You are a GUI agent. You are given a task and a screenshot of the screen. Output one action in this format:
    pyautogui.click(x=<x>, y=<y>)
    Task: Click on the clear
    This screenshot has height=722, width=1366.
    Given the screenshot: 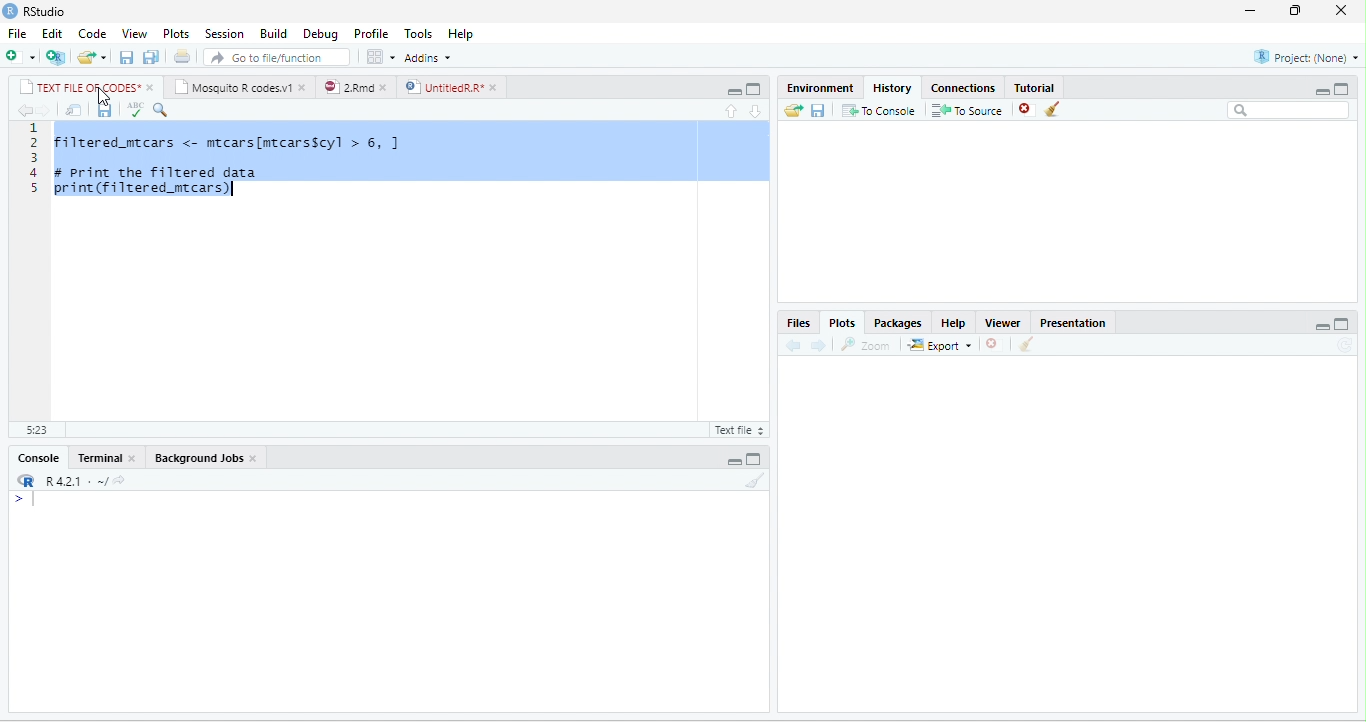 What is the action you would take?
    pyautogui.click(x=1026, y=344)
    